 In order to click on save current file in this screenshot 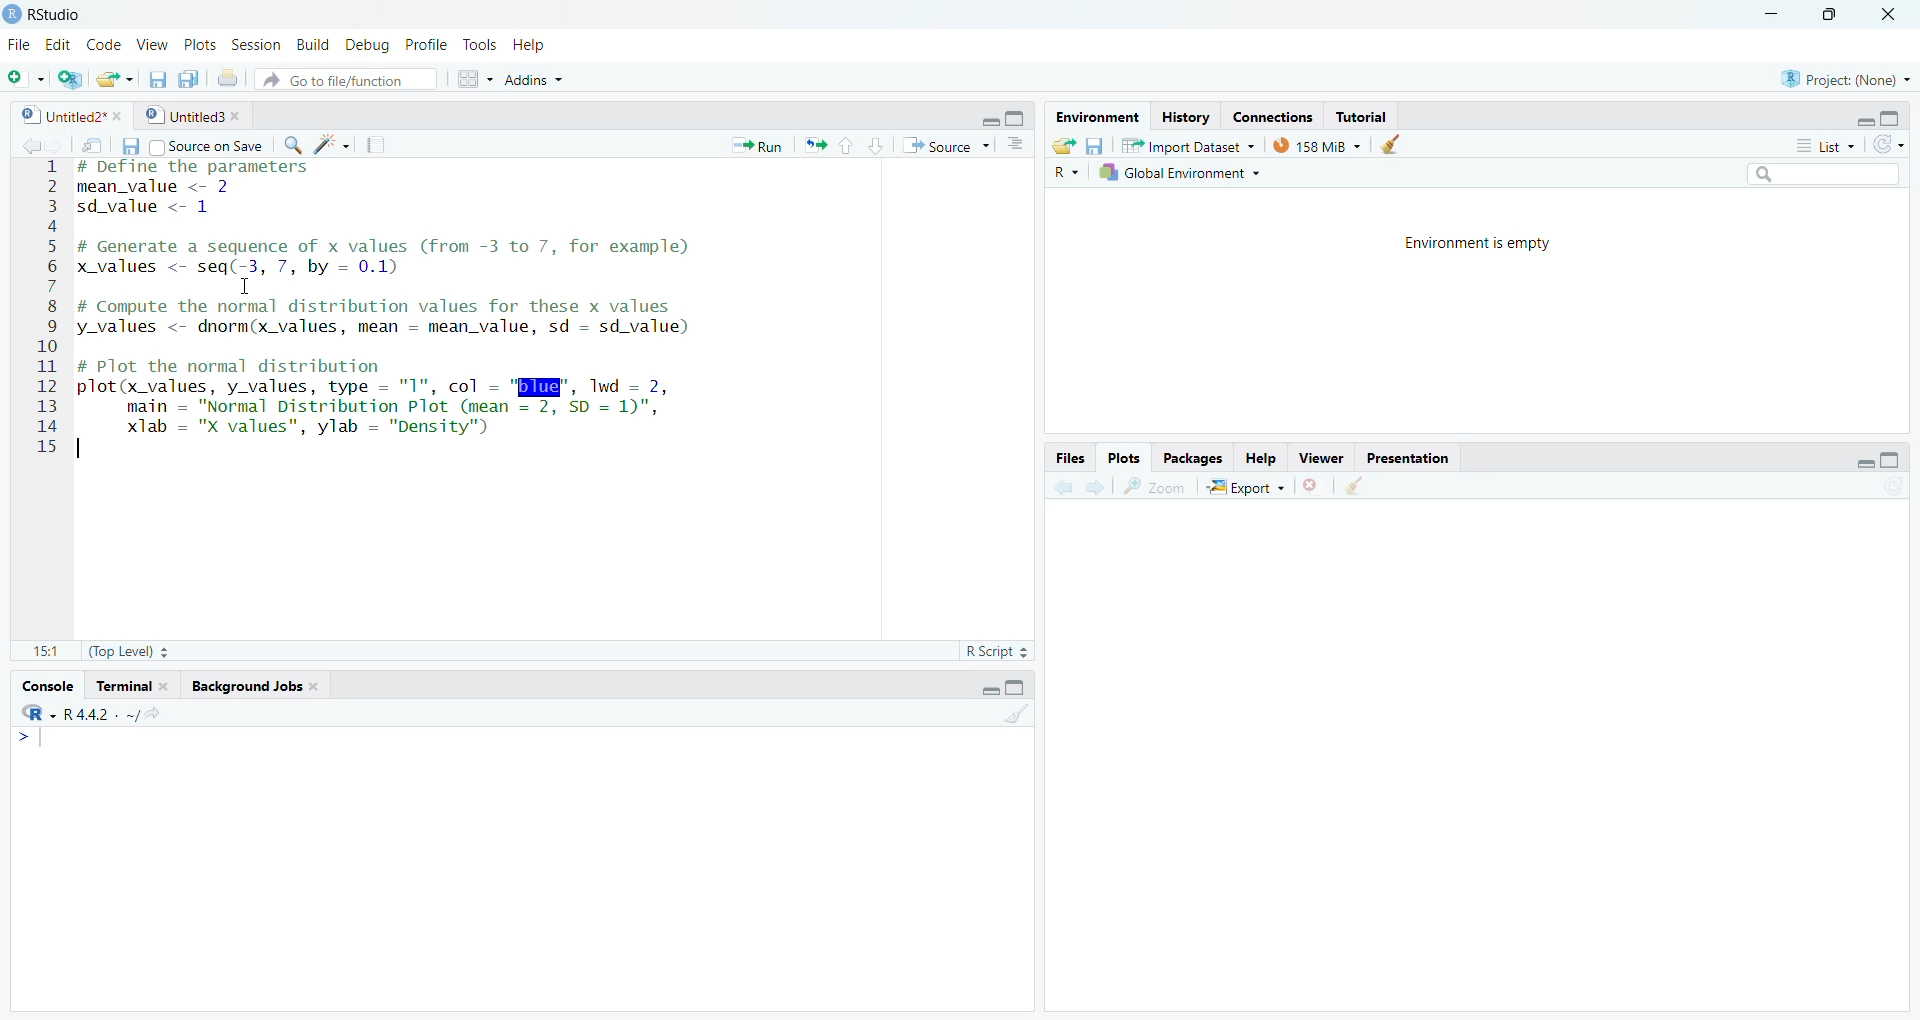, I will do `click(157, 76)`.